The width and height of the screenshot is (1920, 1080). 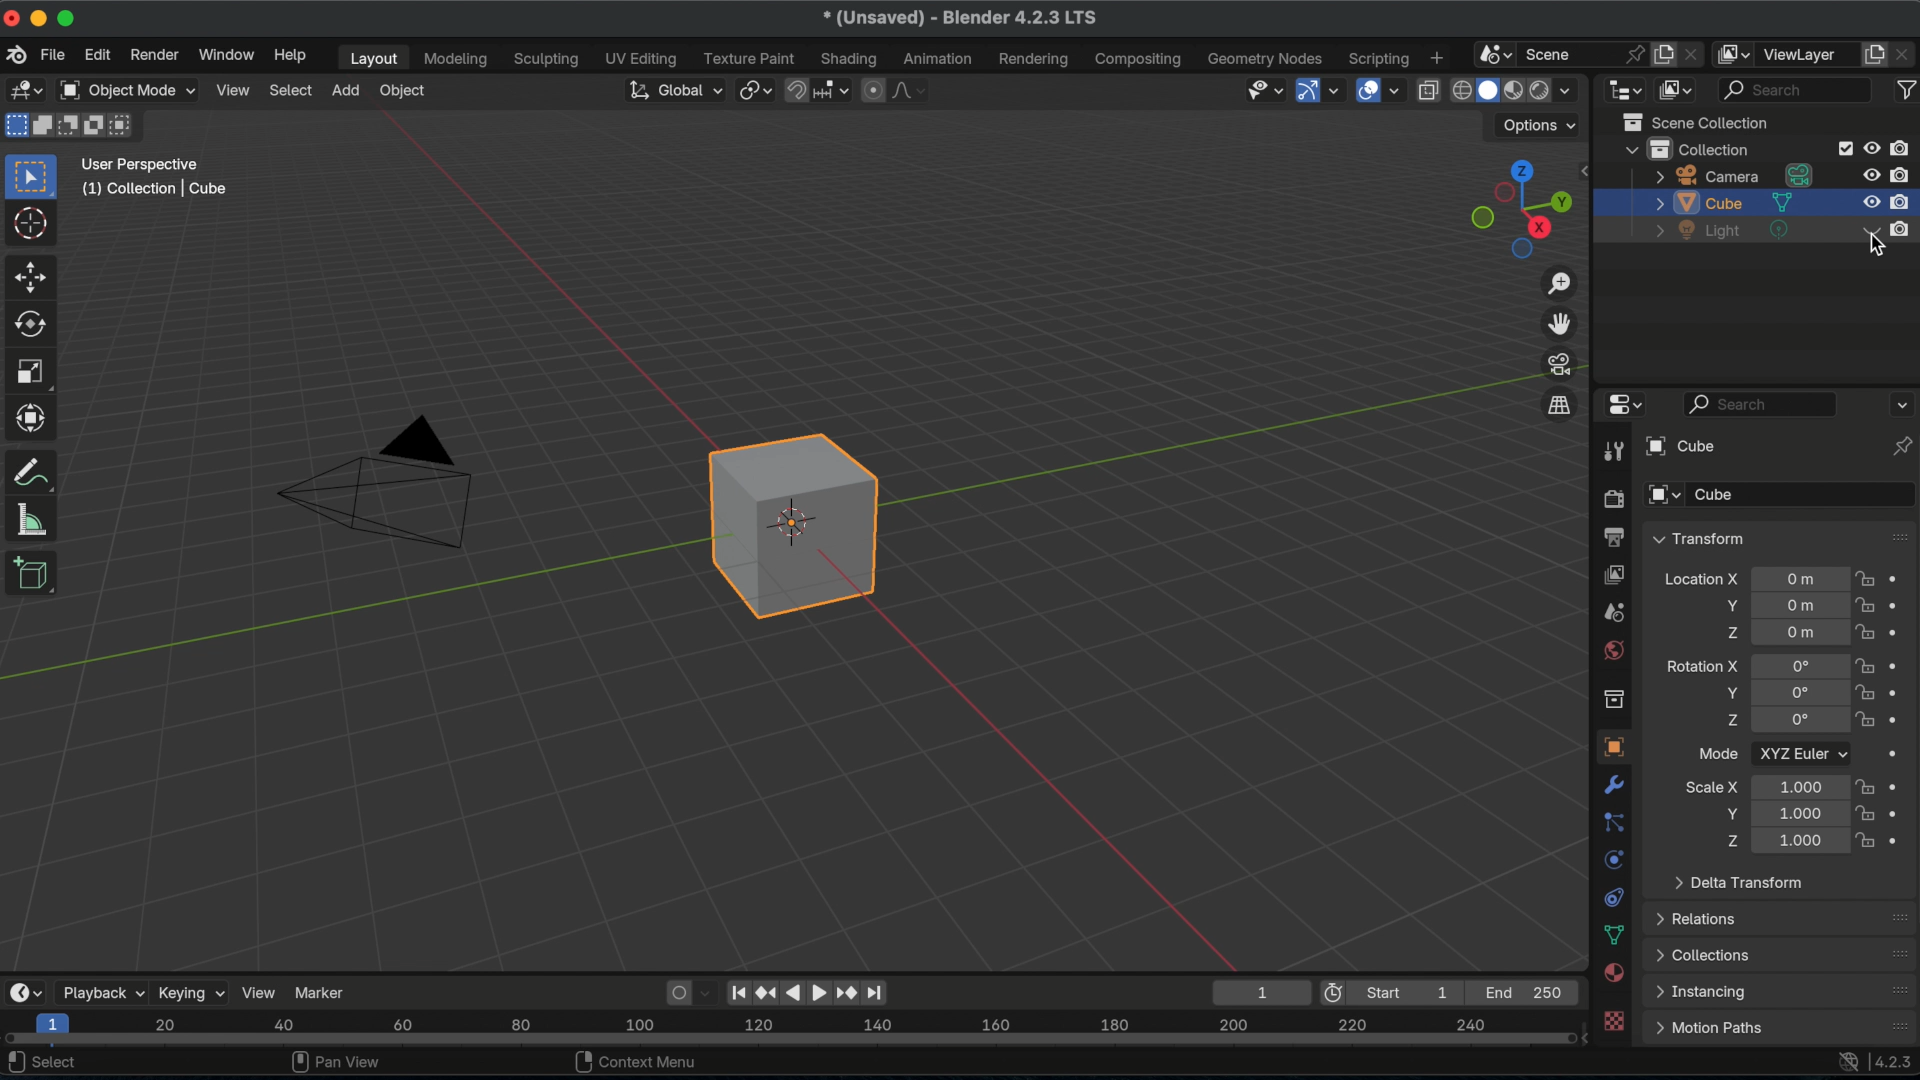 I want to click on pan view, so click(x=333, y=1063).